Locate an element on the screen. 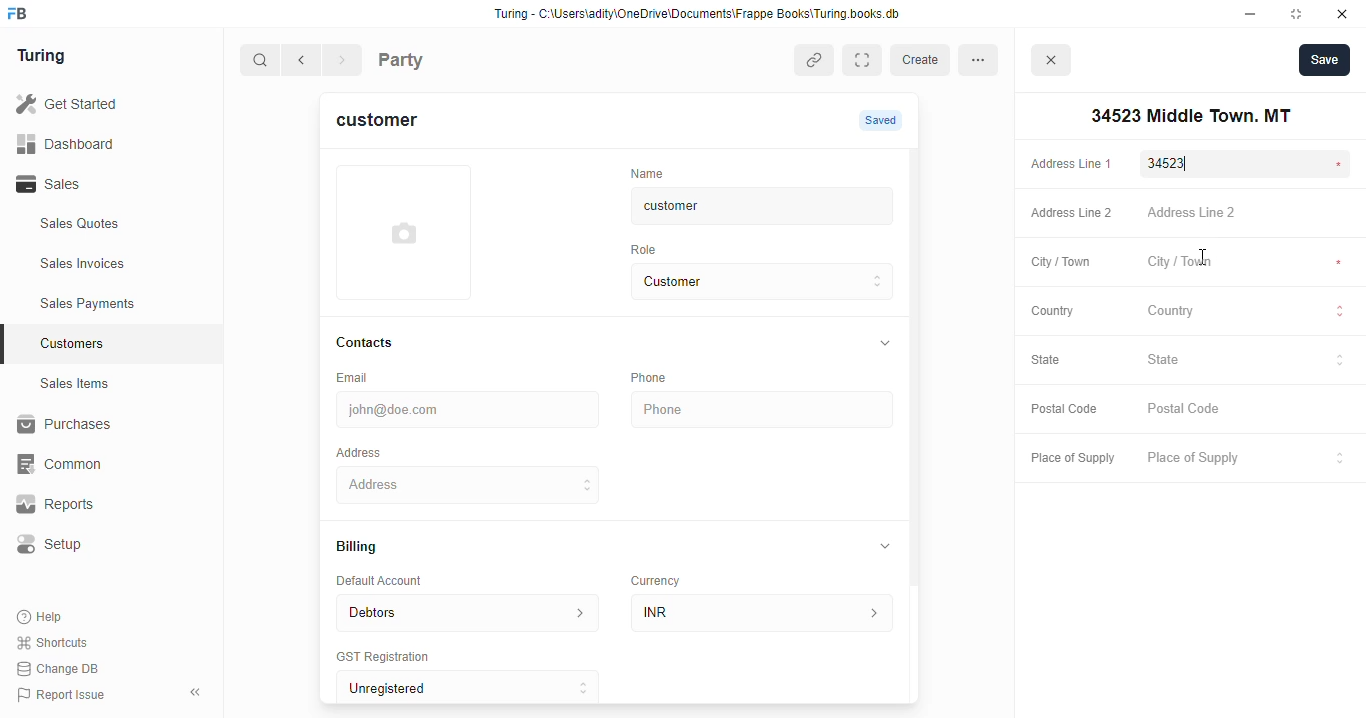 The image size is (1366, 718). Phone is located at coordinates (660, 377).